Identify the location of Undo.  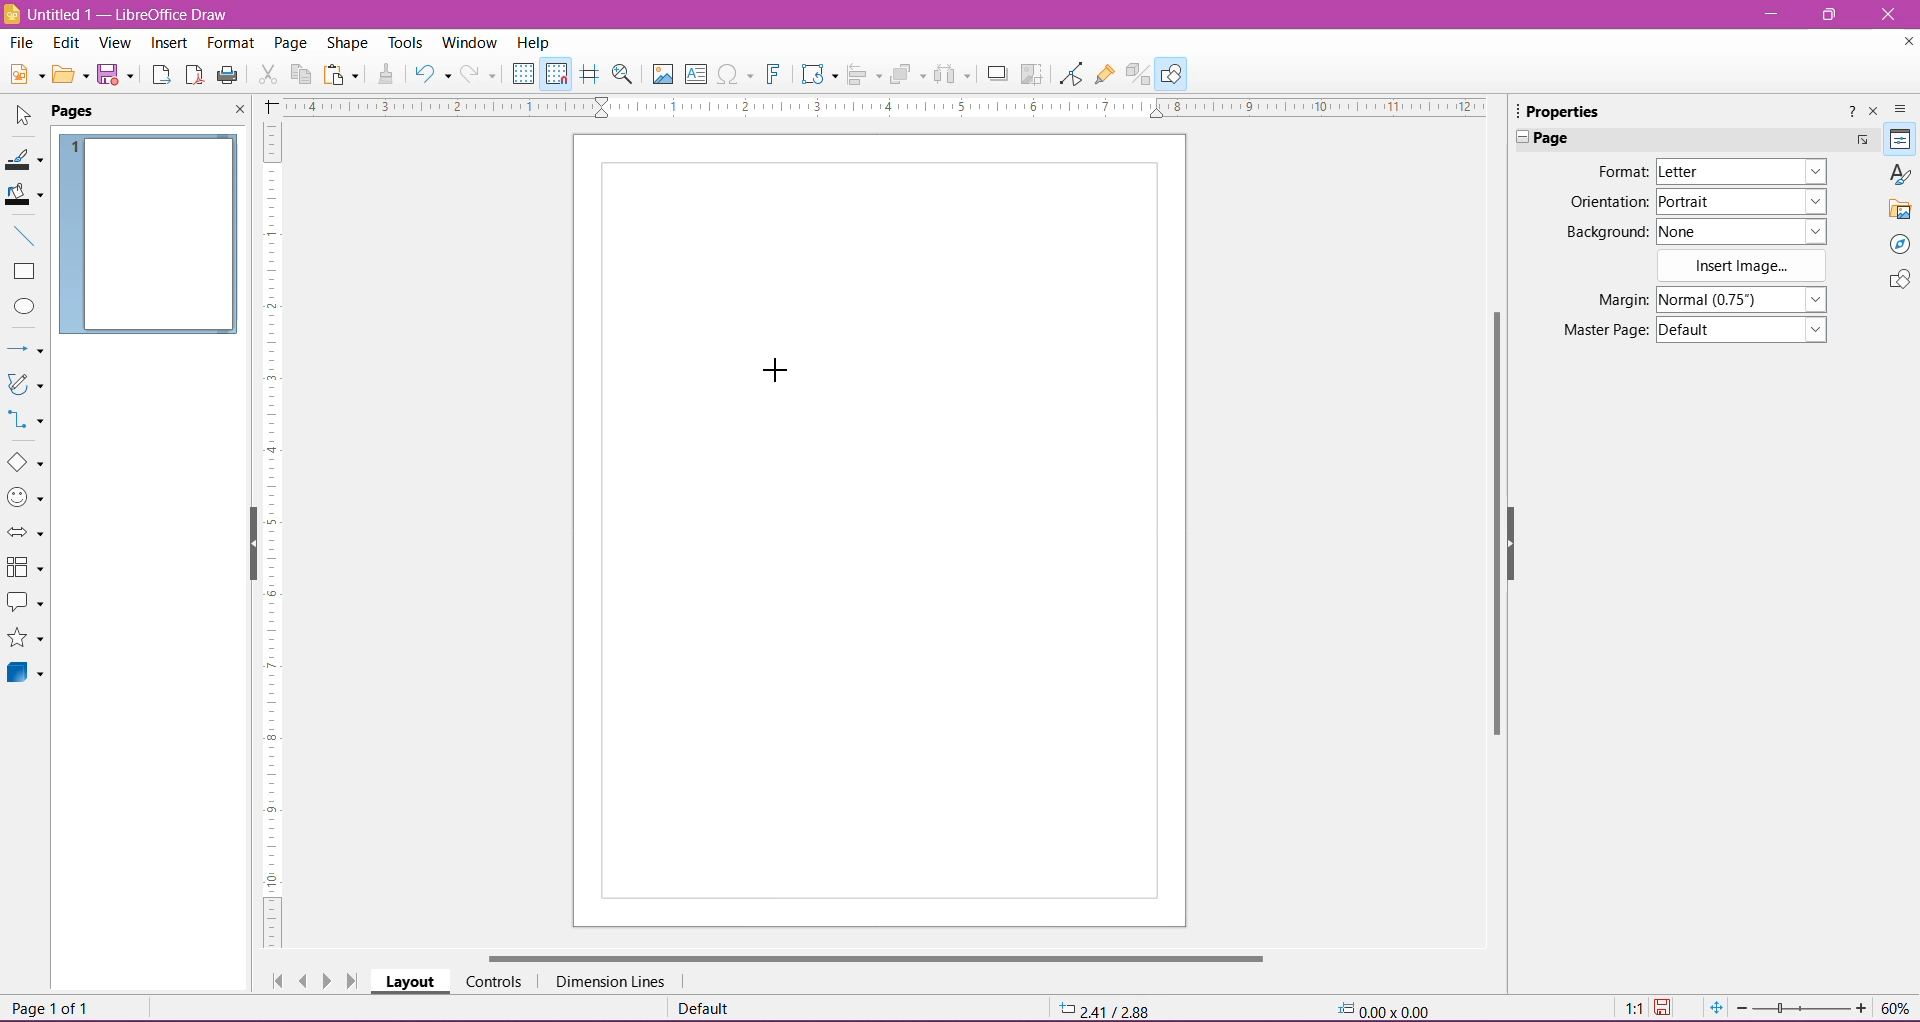
(432, 76).